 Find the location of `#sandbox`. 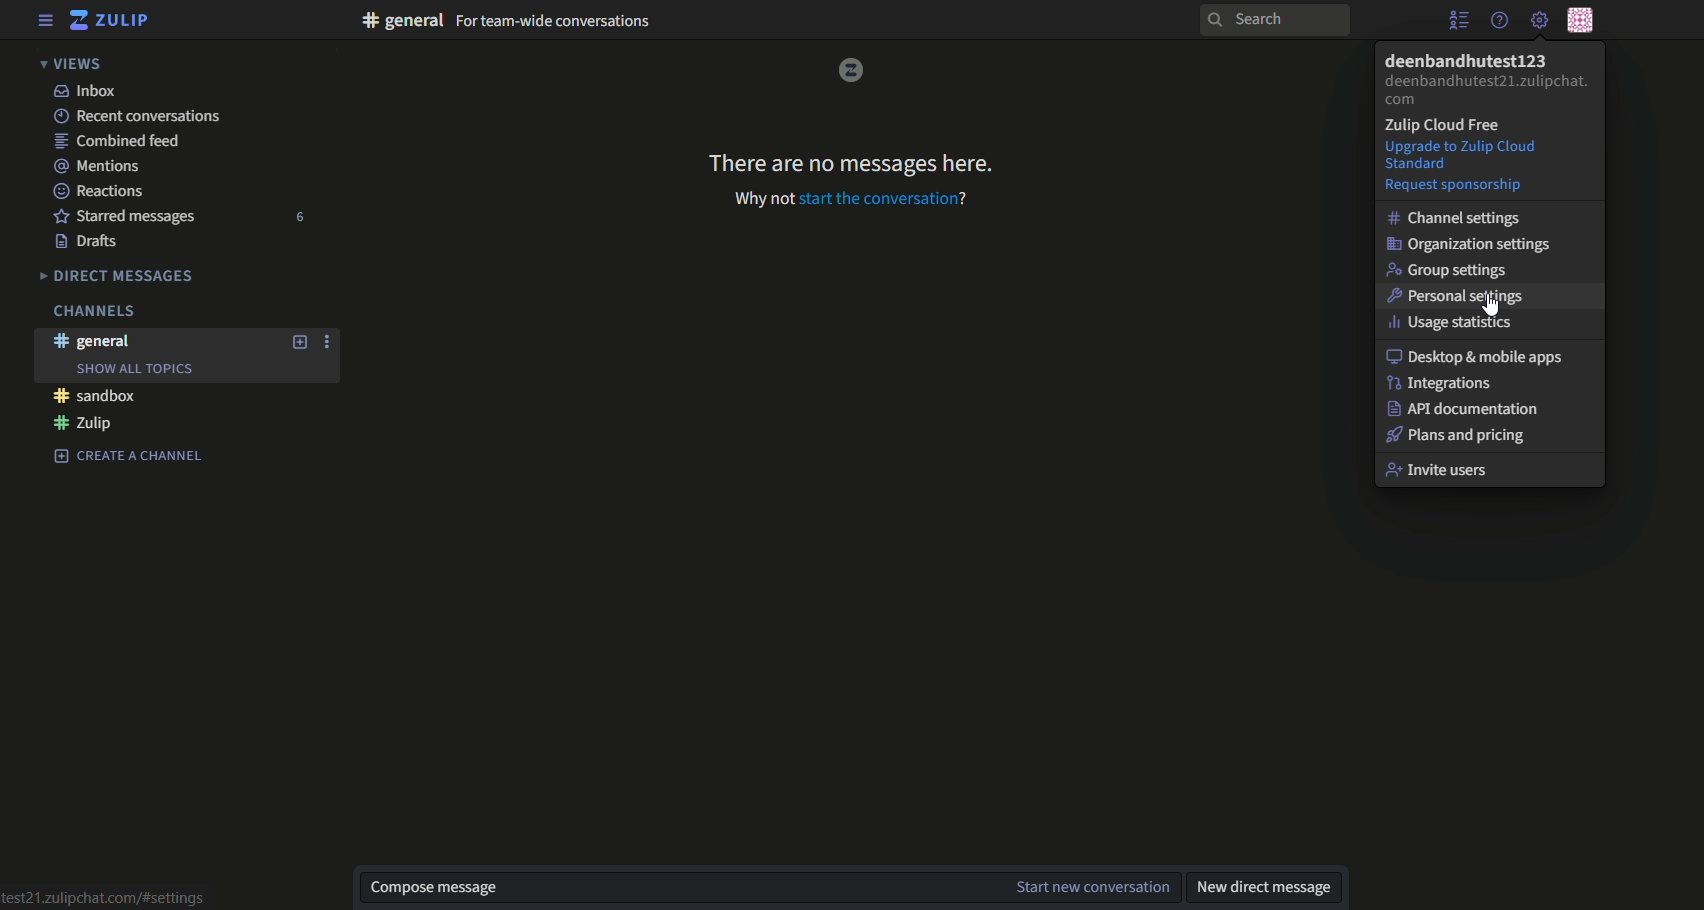

#sandbox is located at coordinates (97, 396).